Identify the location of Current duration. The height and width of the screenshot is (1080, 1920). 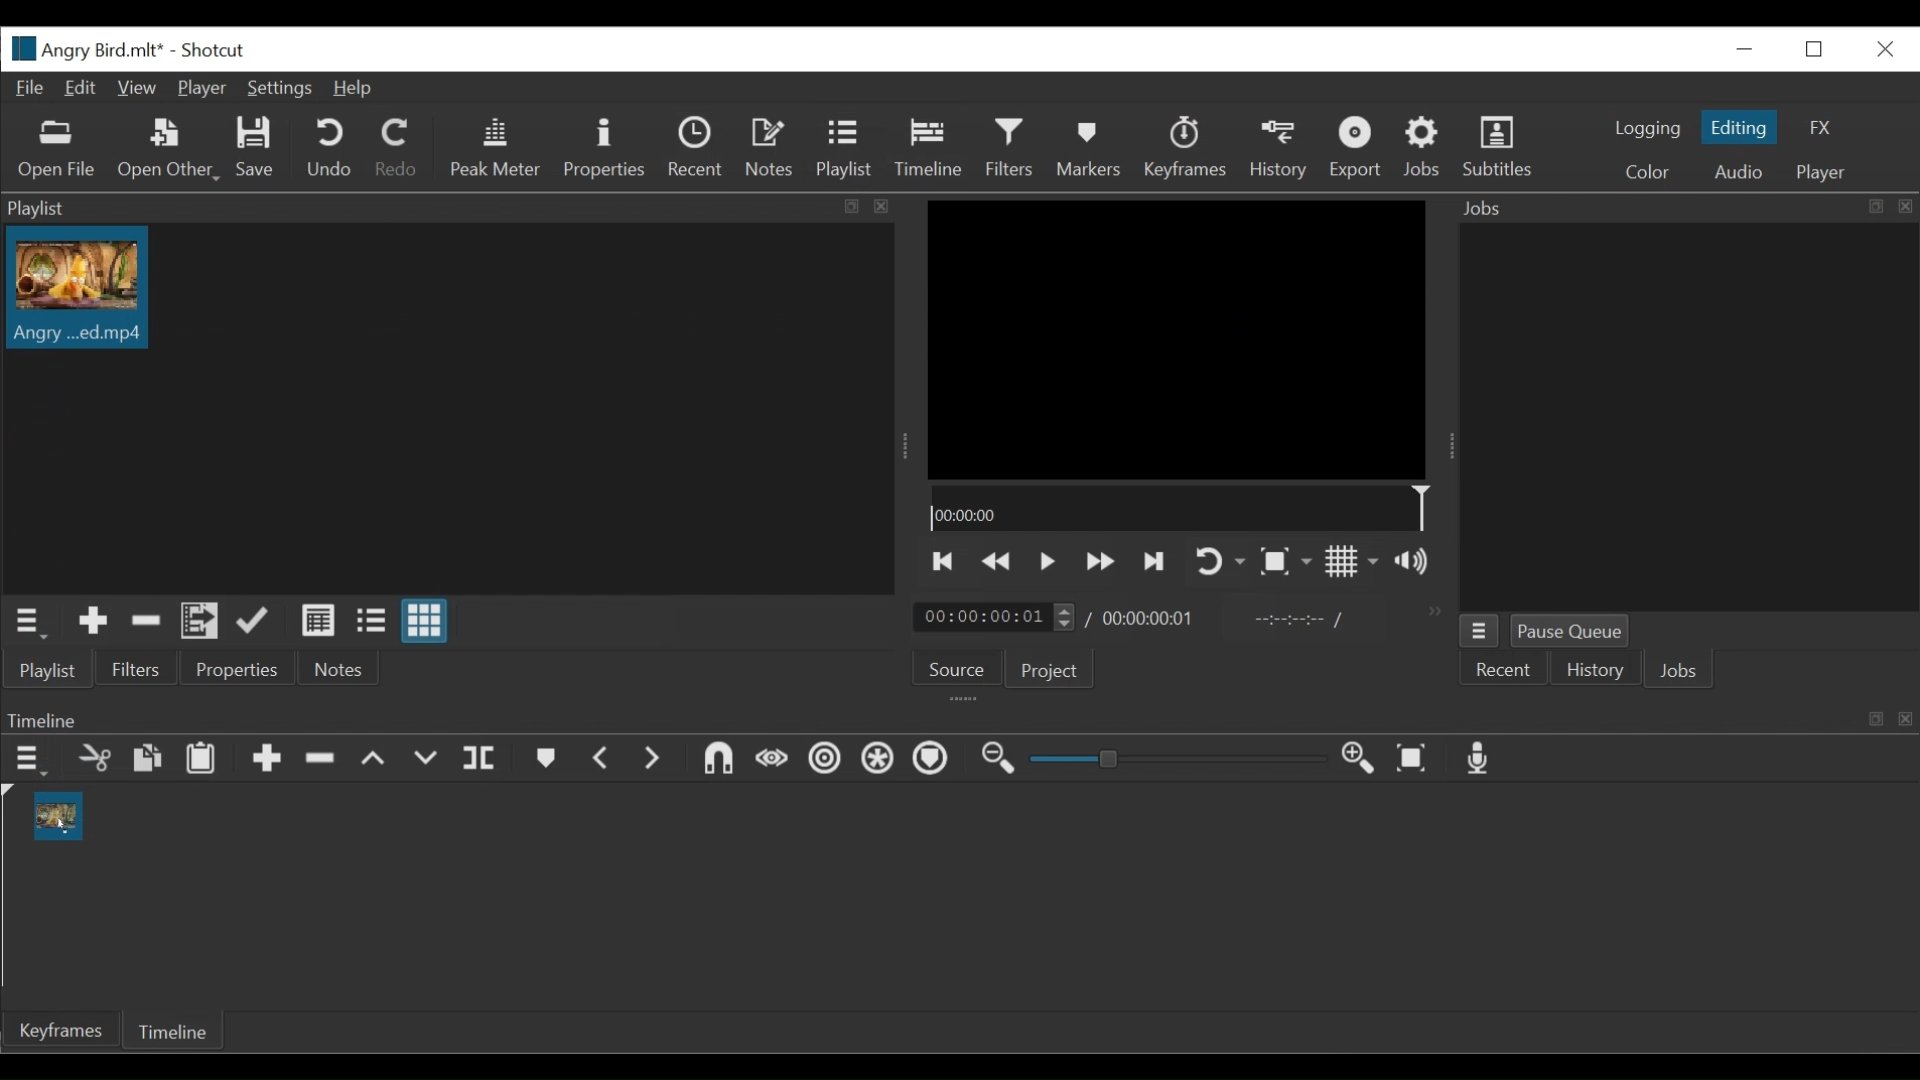
(995, 617).